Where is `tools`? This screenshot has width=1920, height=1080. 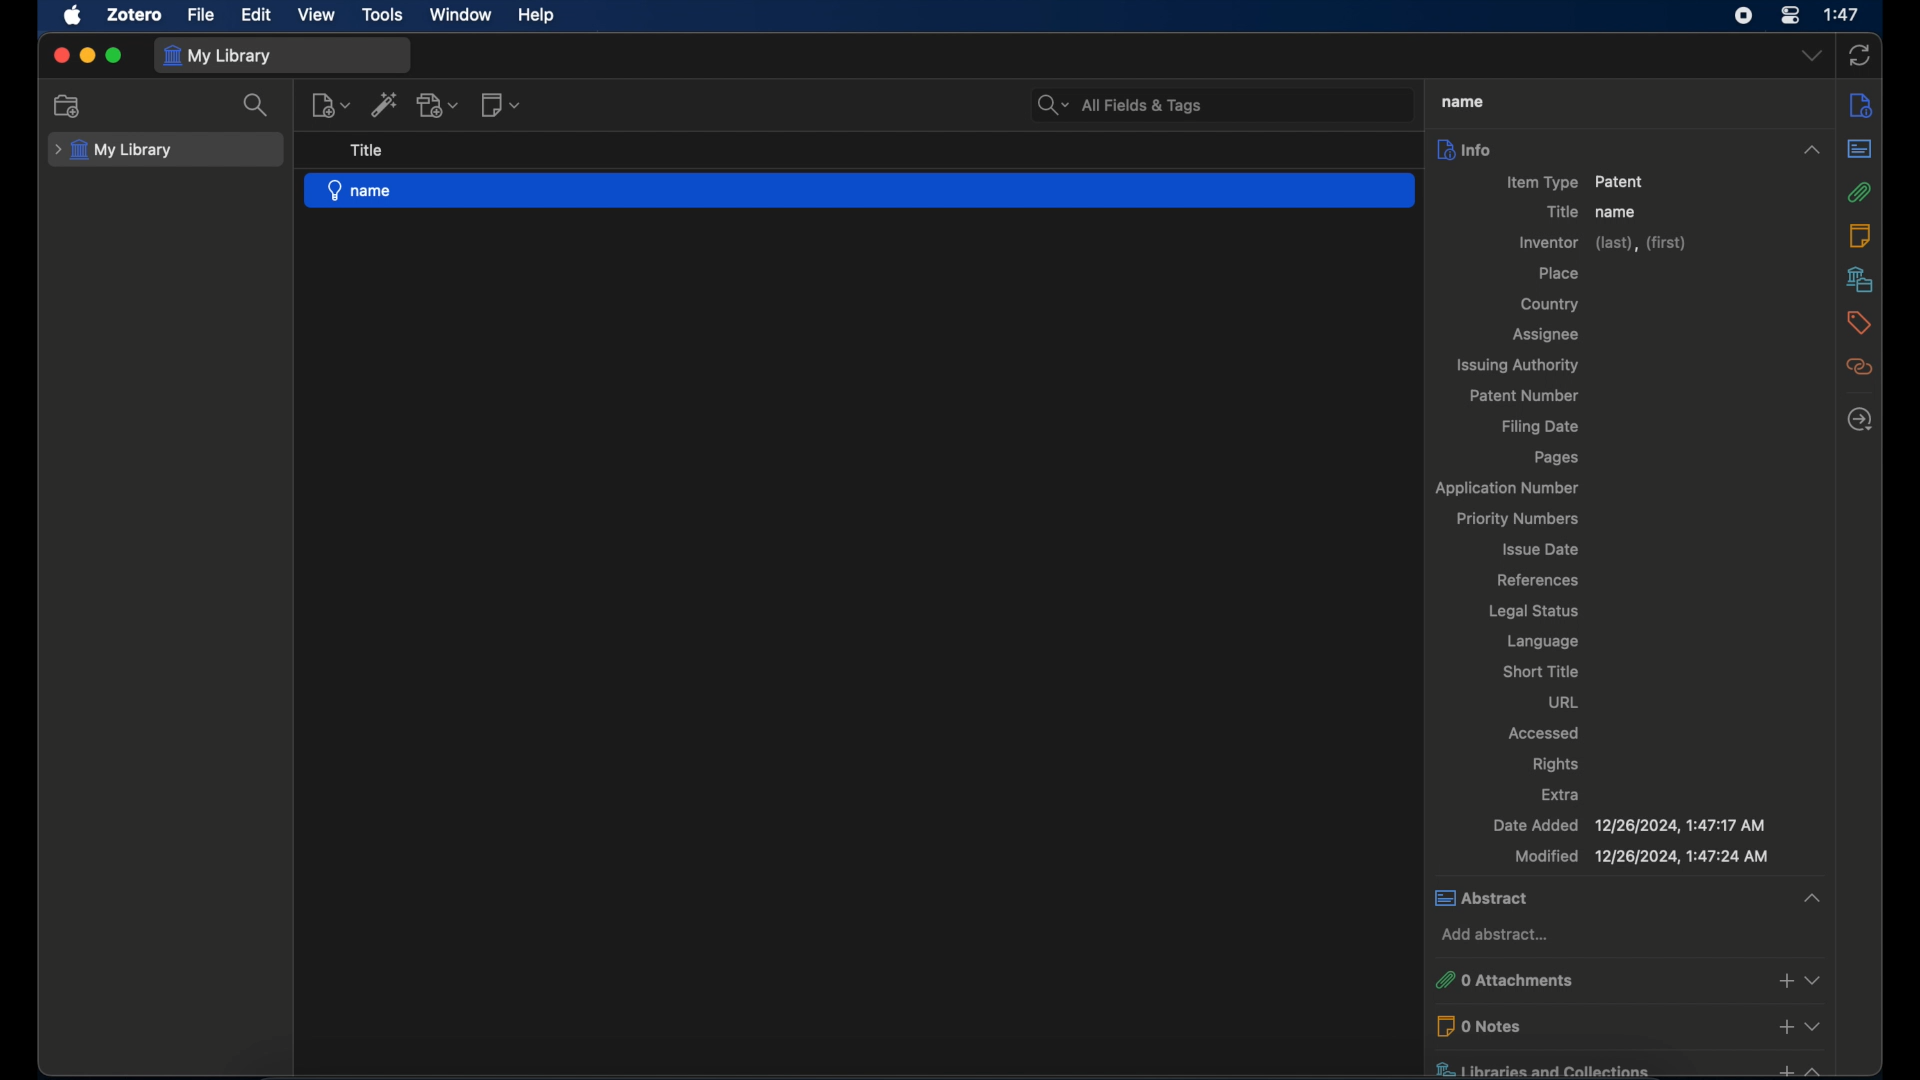
tools is located at coordinates (383, 14).